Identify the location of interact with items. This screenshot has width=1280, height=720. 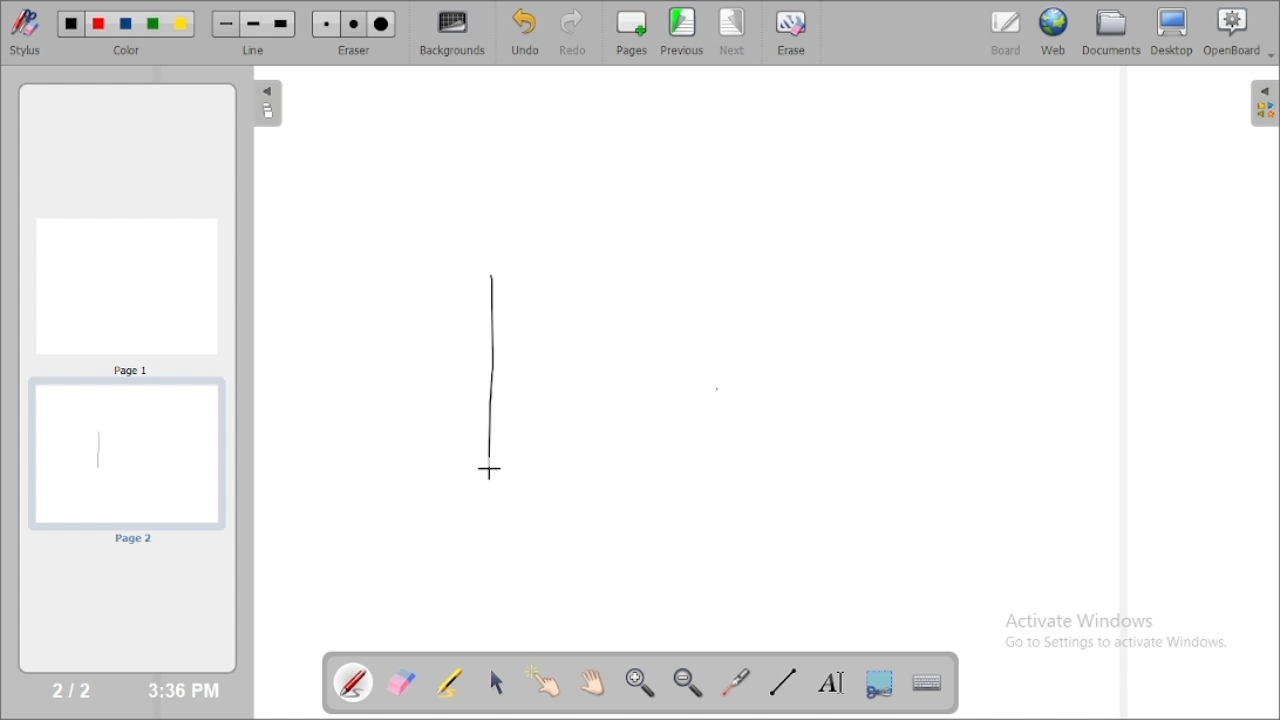
(545, 681).